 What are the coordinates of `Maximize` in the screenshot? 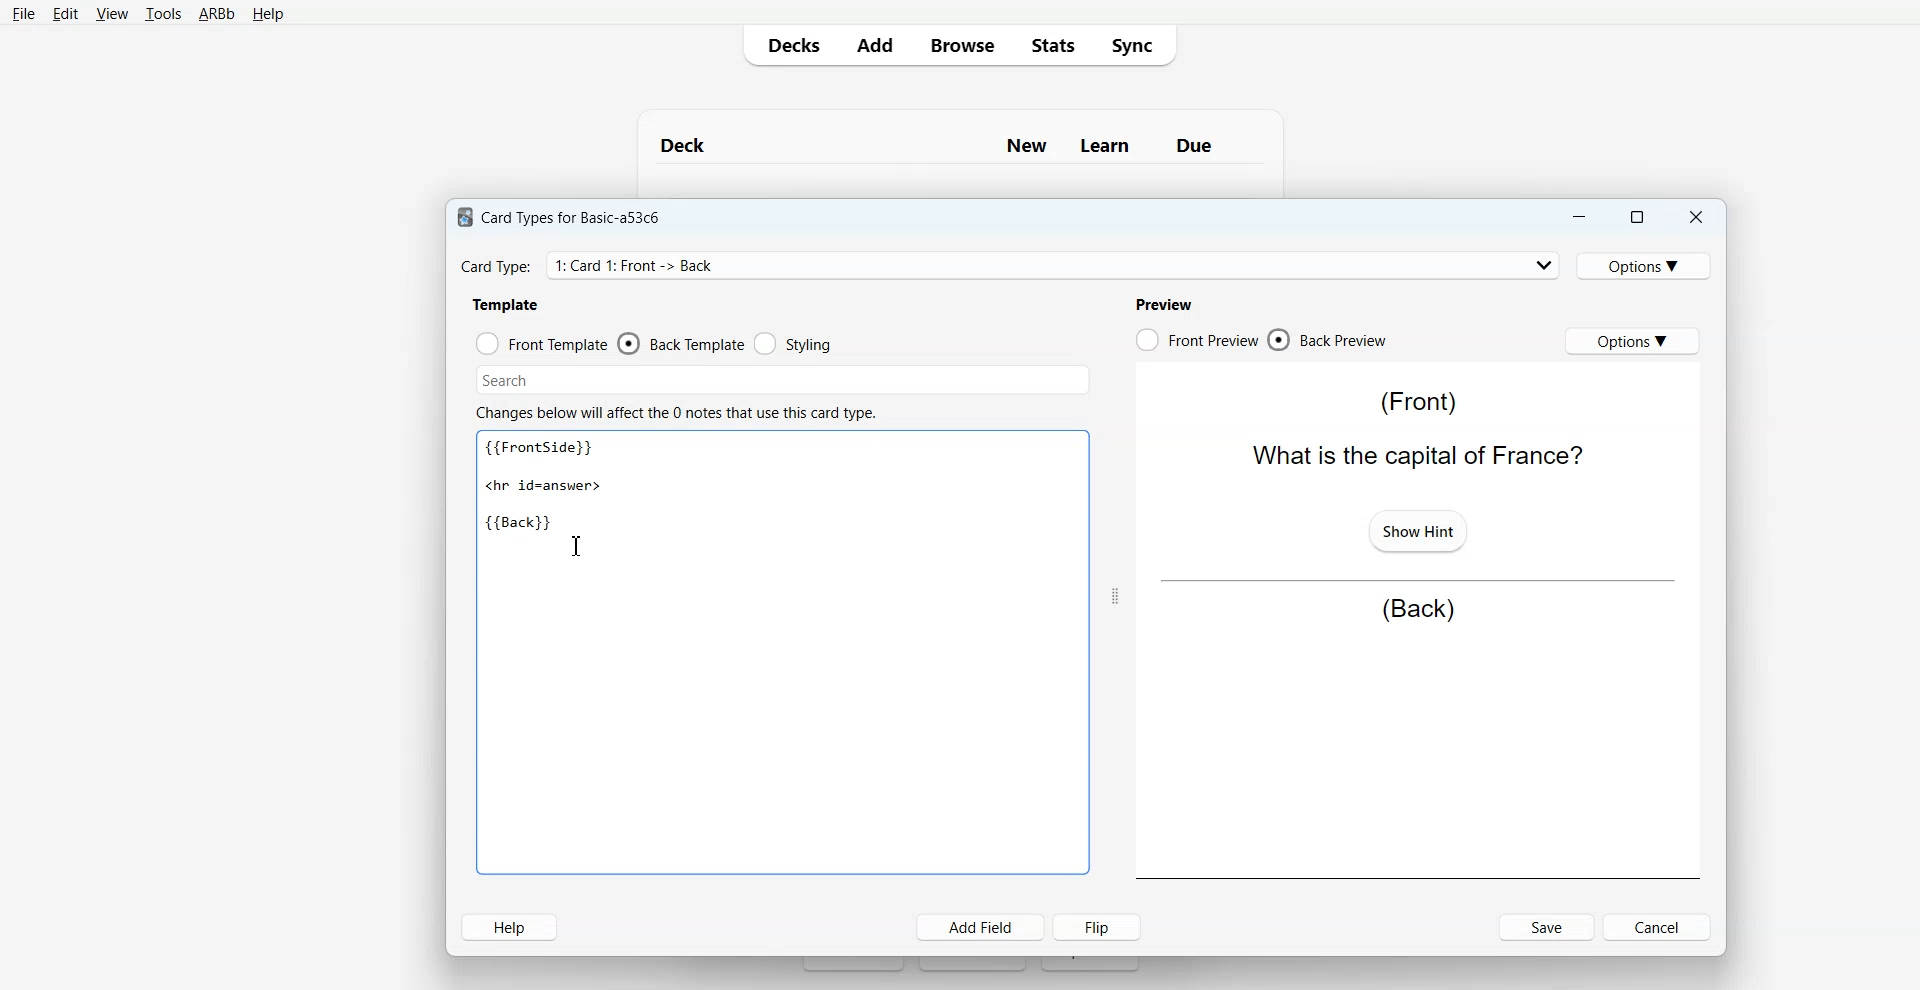 It's located at (1635, 217).